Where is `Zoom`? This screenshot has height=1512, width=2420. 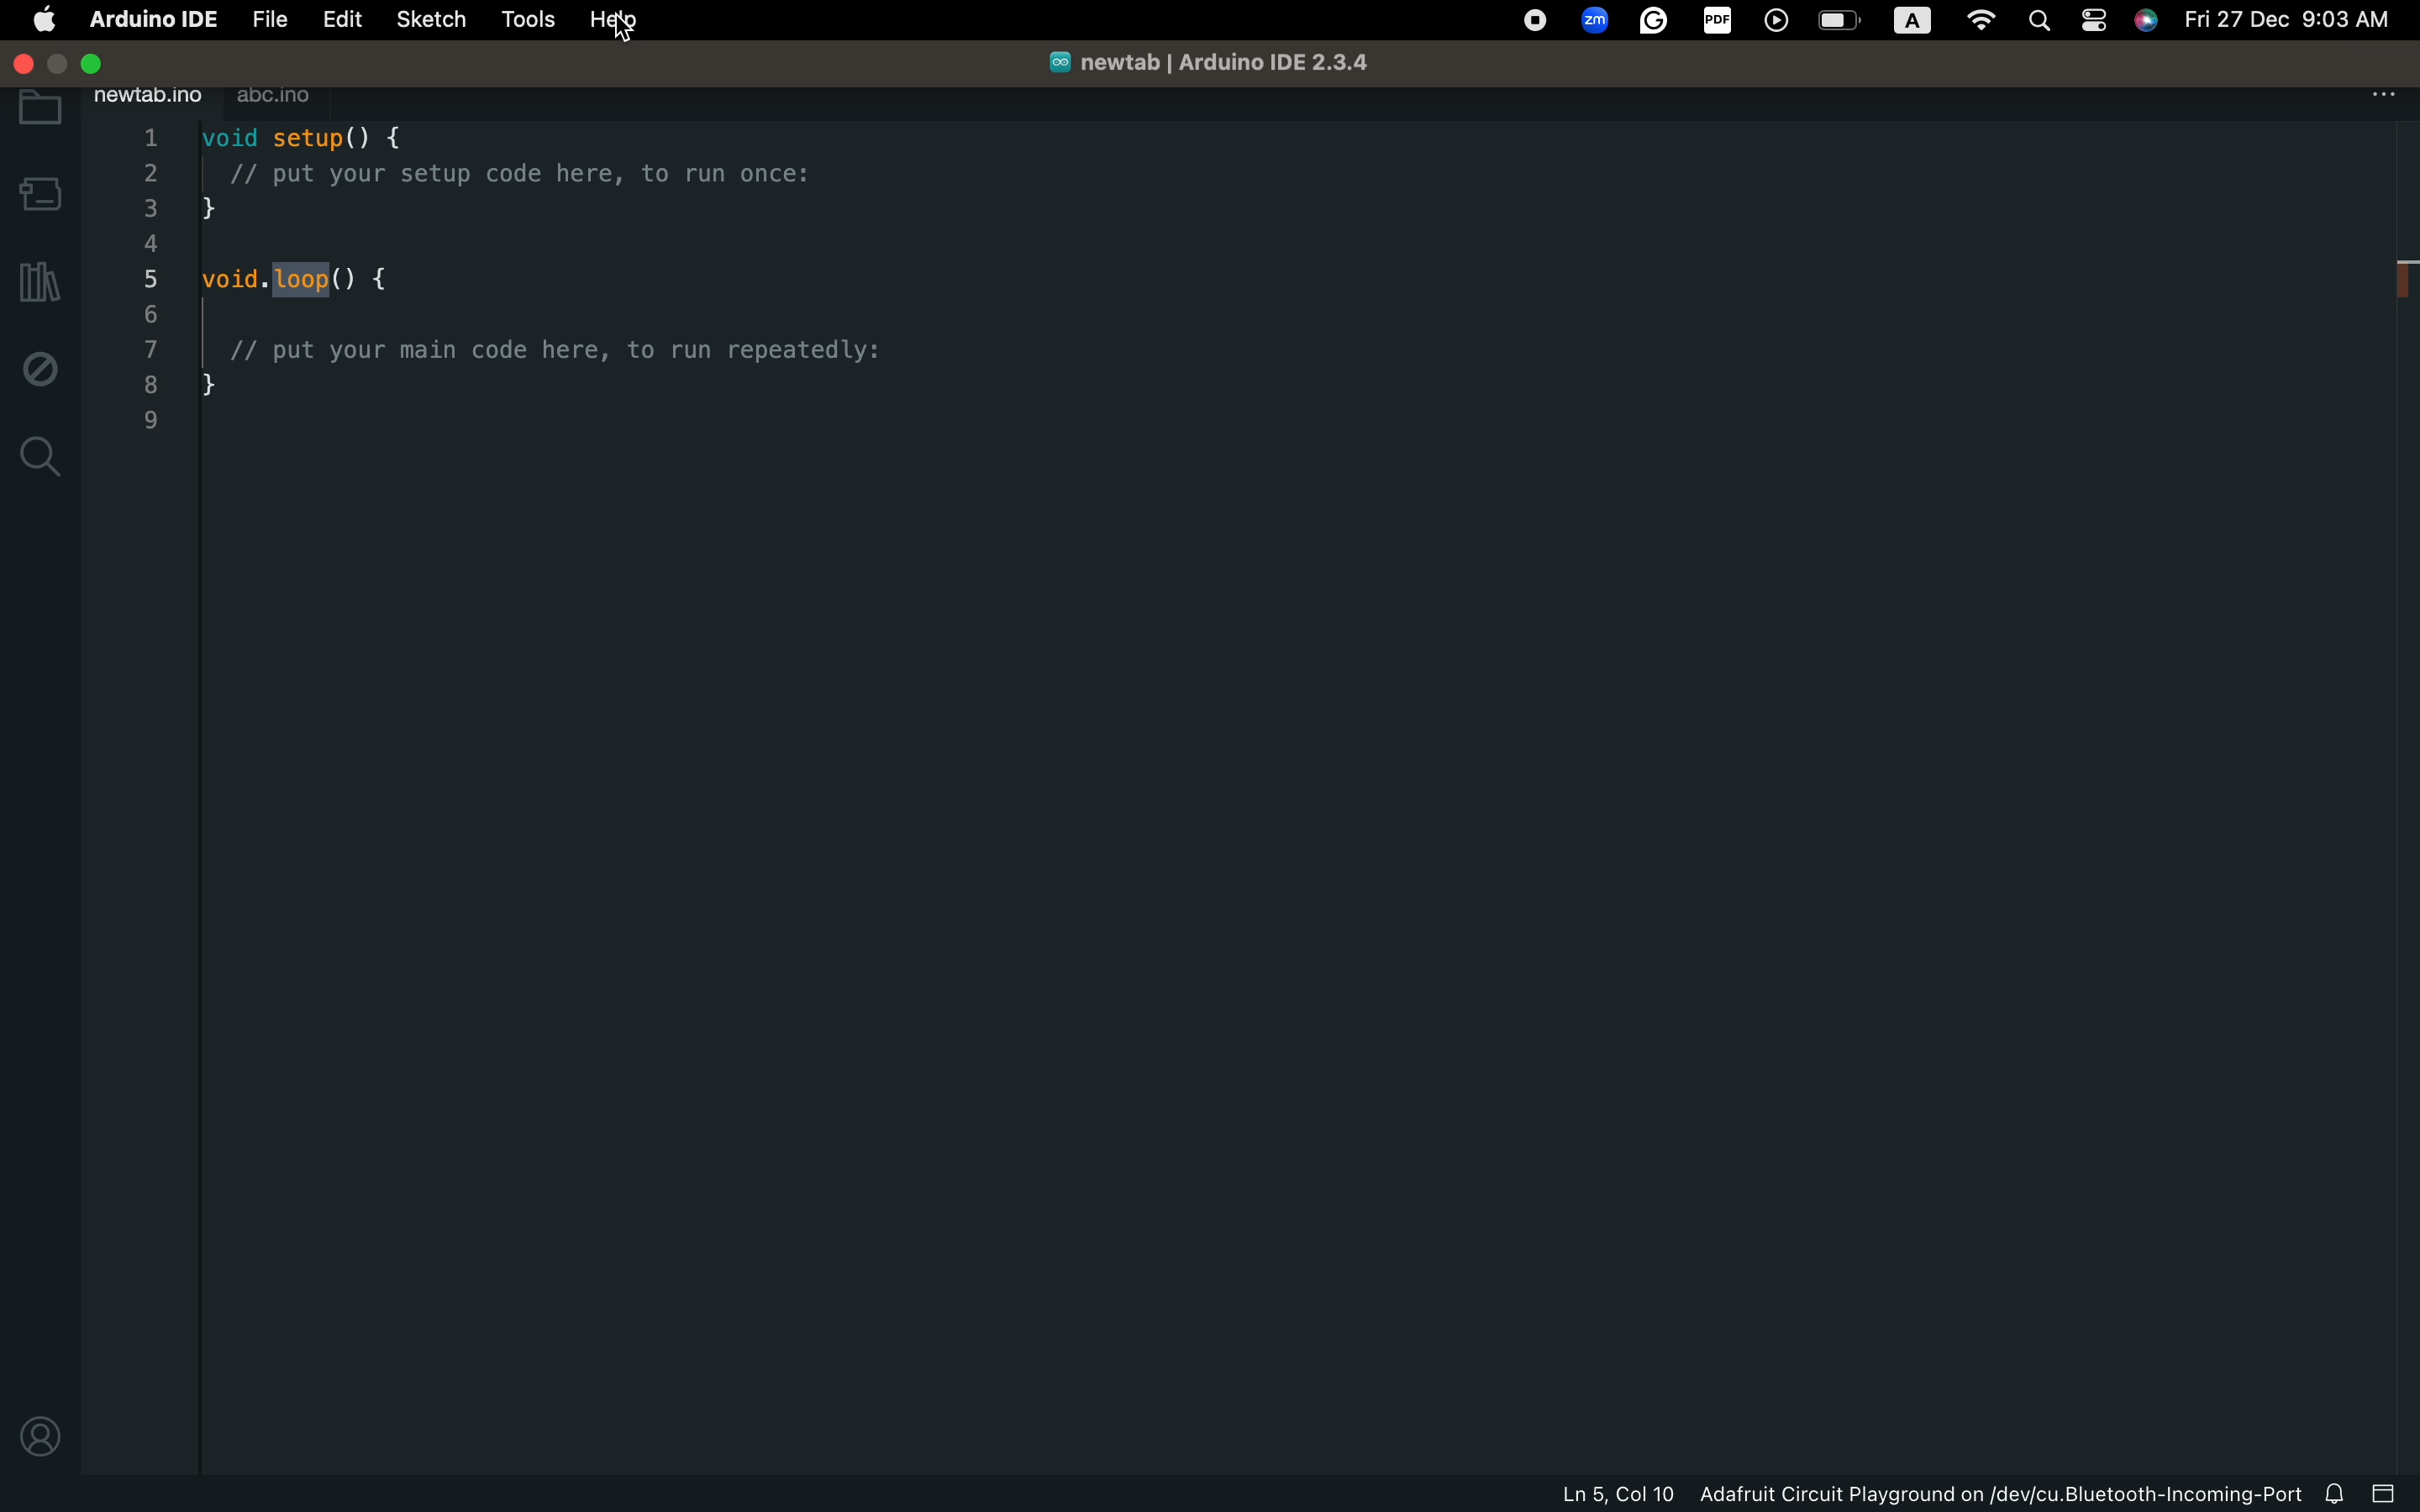
Zoom is located at coordinates (1591, 17).